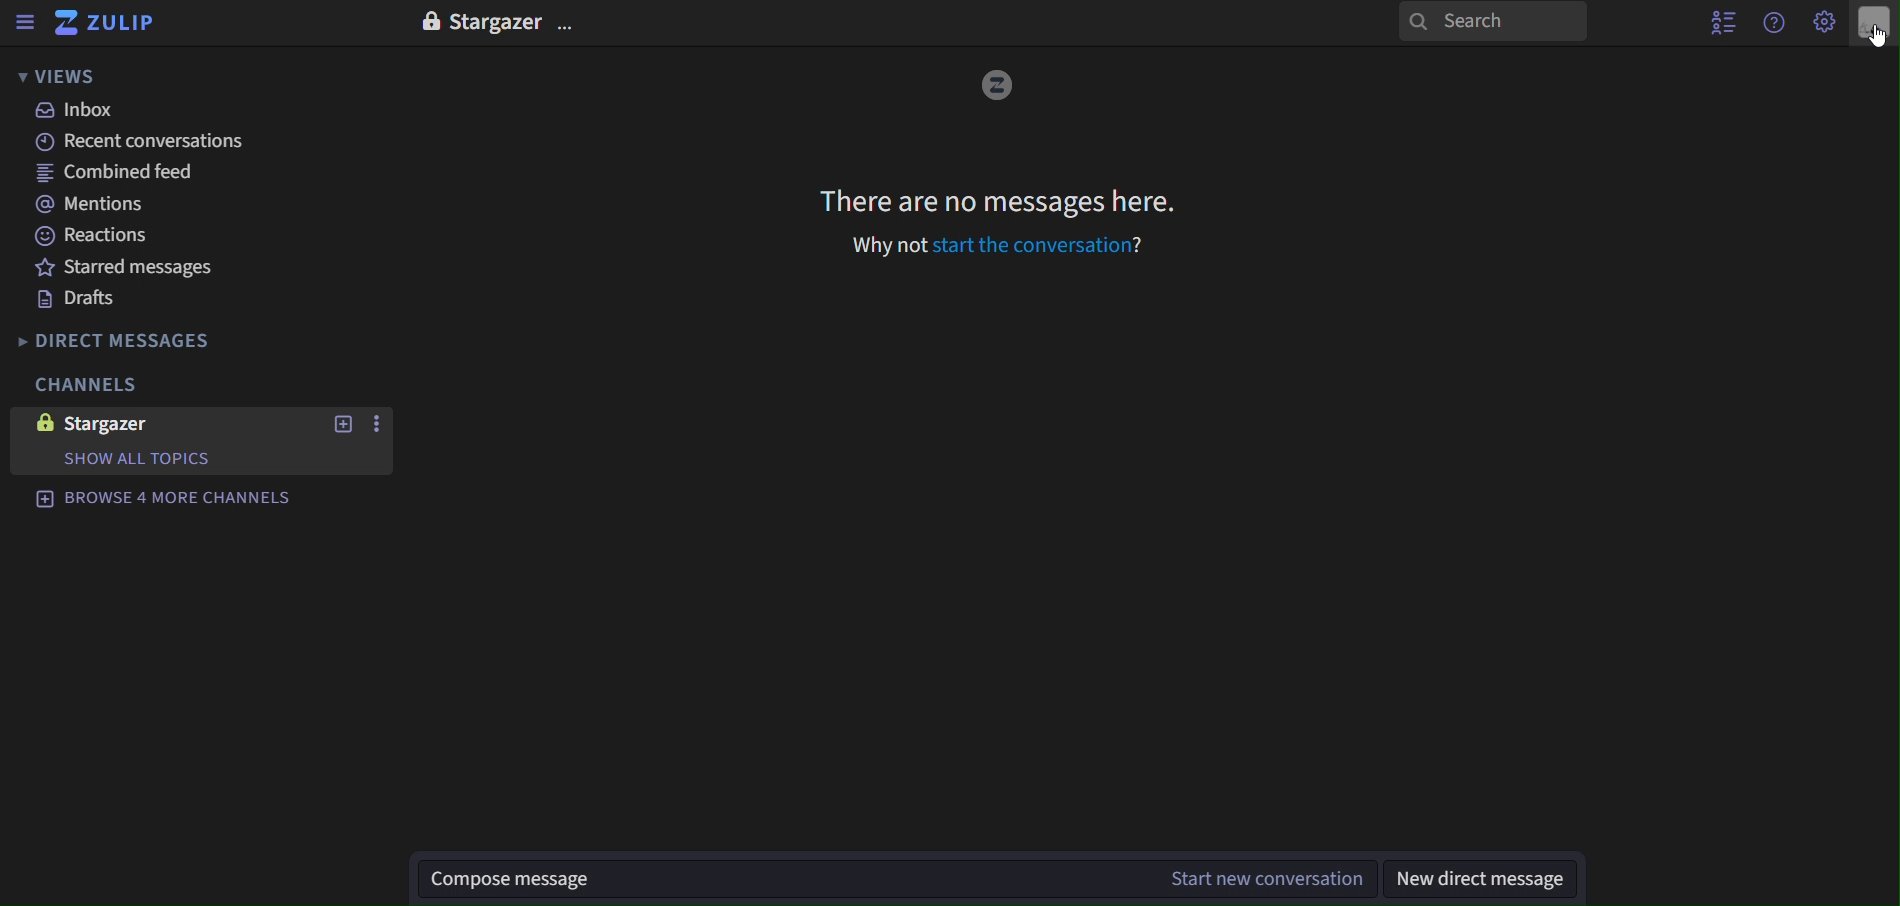 This screenshot has height=906, width=1900. What do you see at coordinates (141, 141) in the screenshot?
I see `recent canversations` at bounding box center [141, 141].